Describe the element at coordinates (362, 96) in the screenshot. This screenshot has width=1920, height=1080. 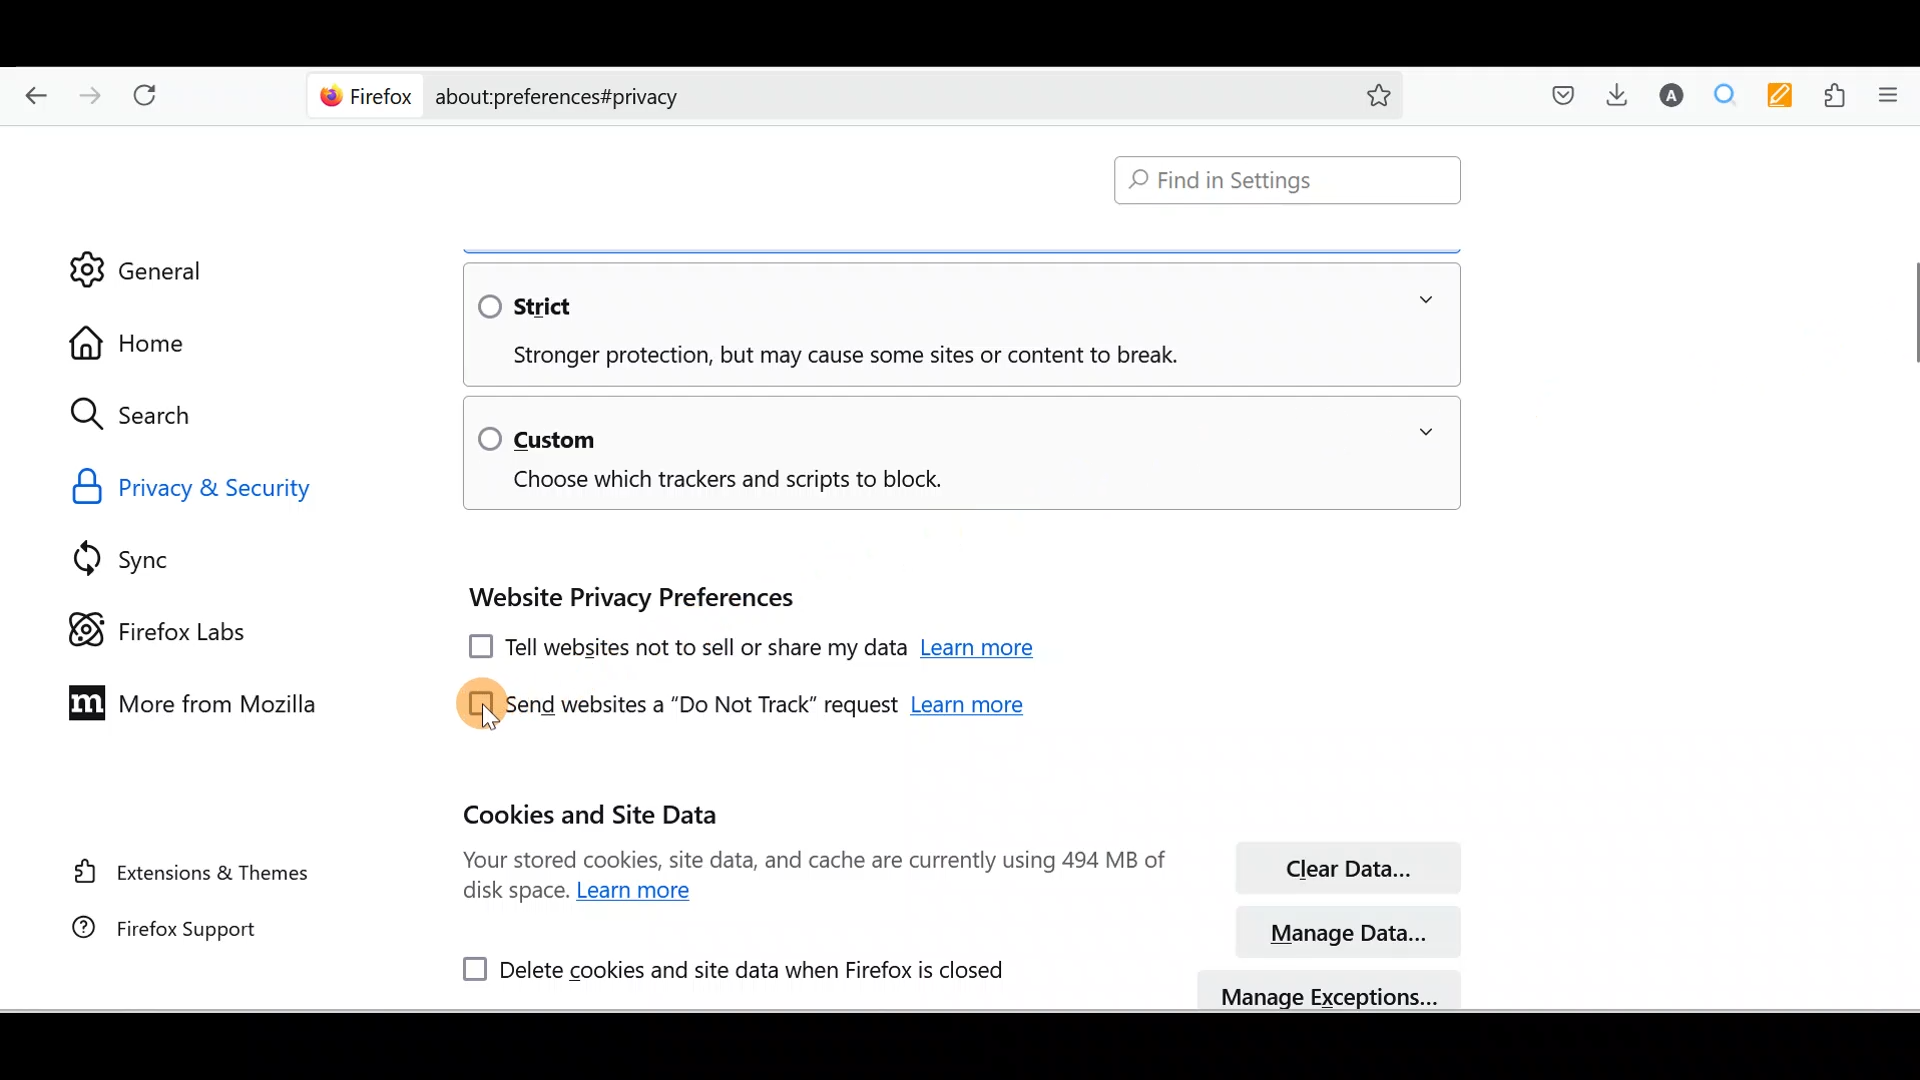
I see ` Firefox logo` at that location.